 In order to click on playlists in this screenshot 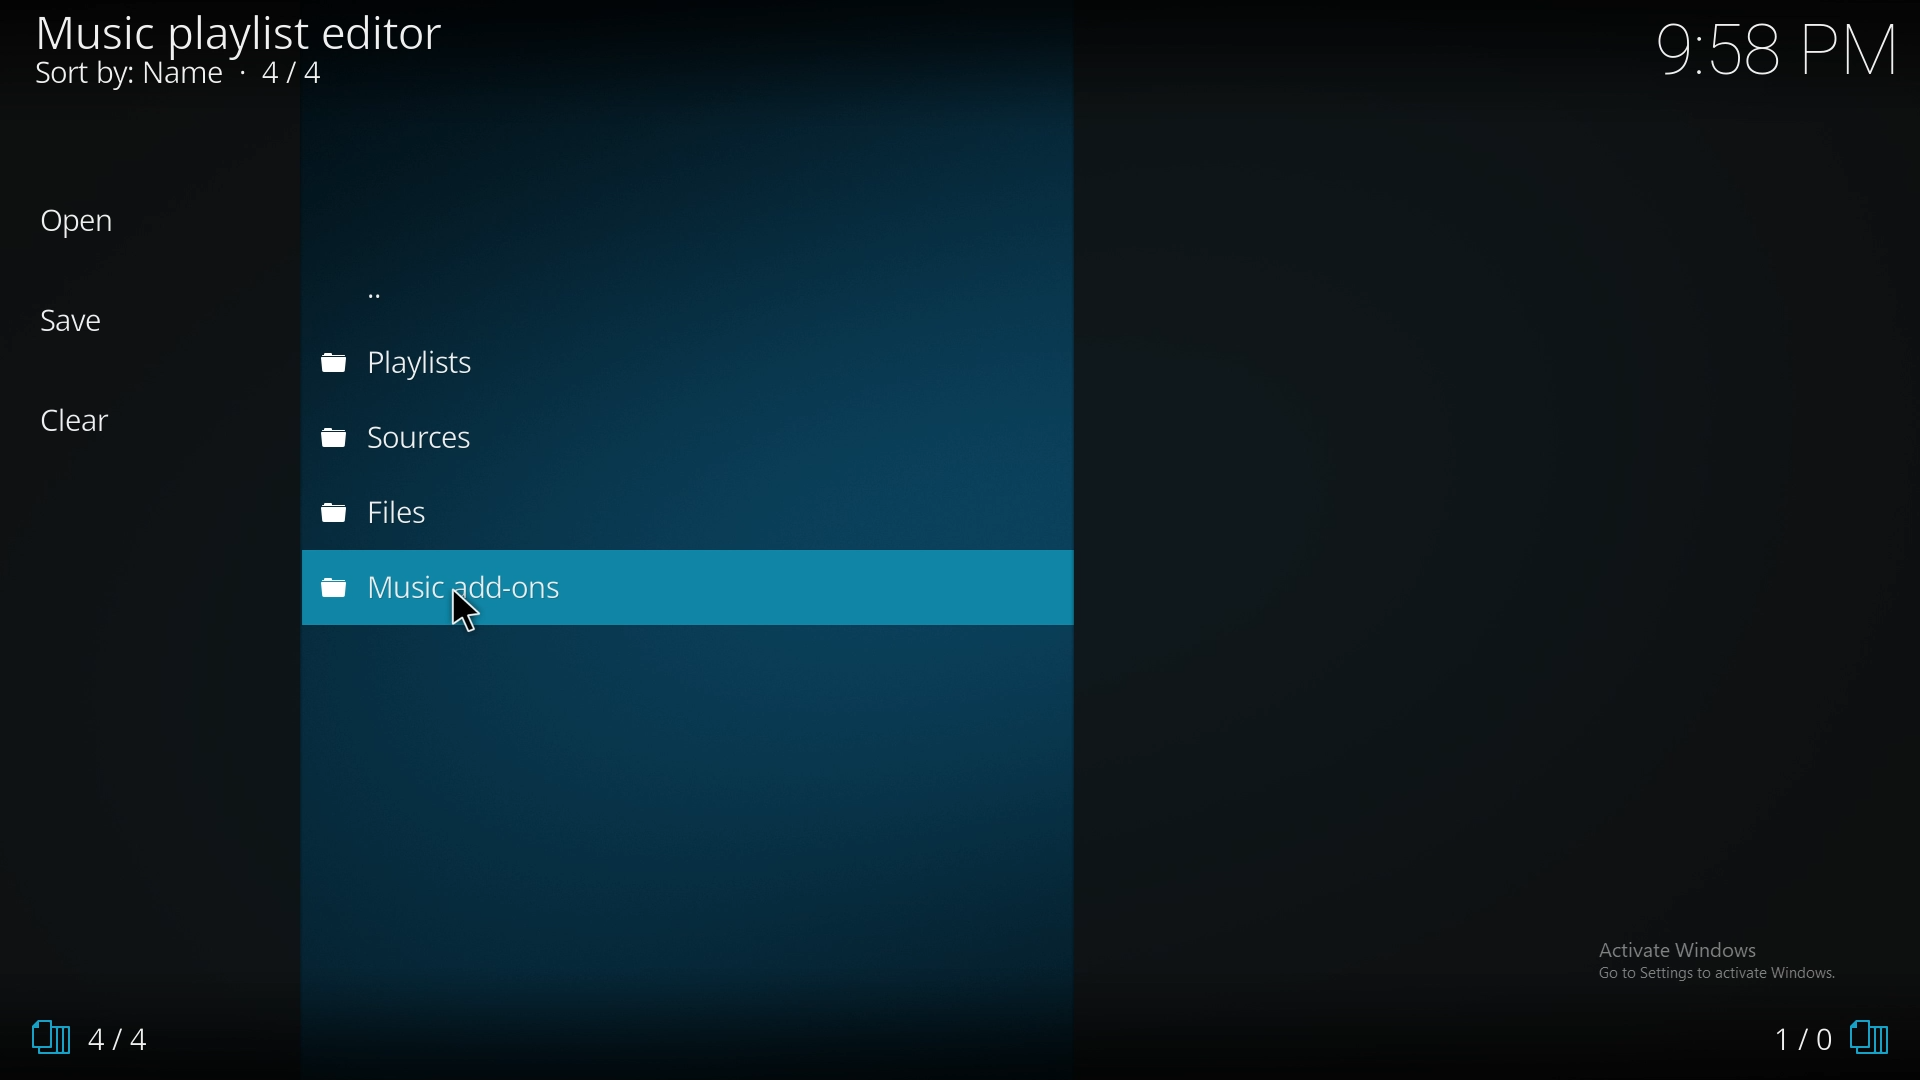, I will do `click(517, 362)`.